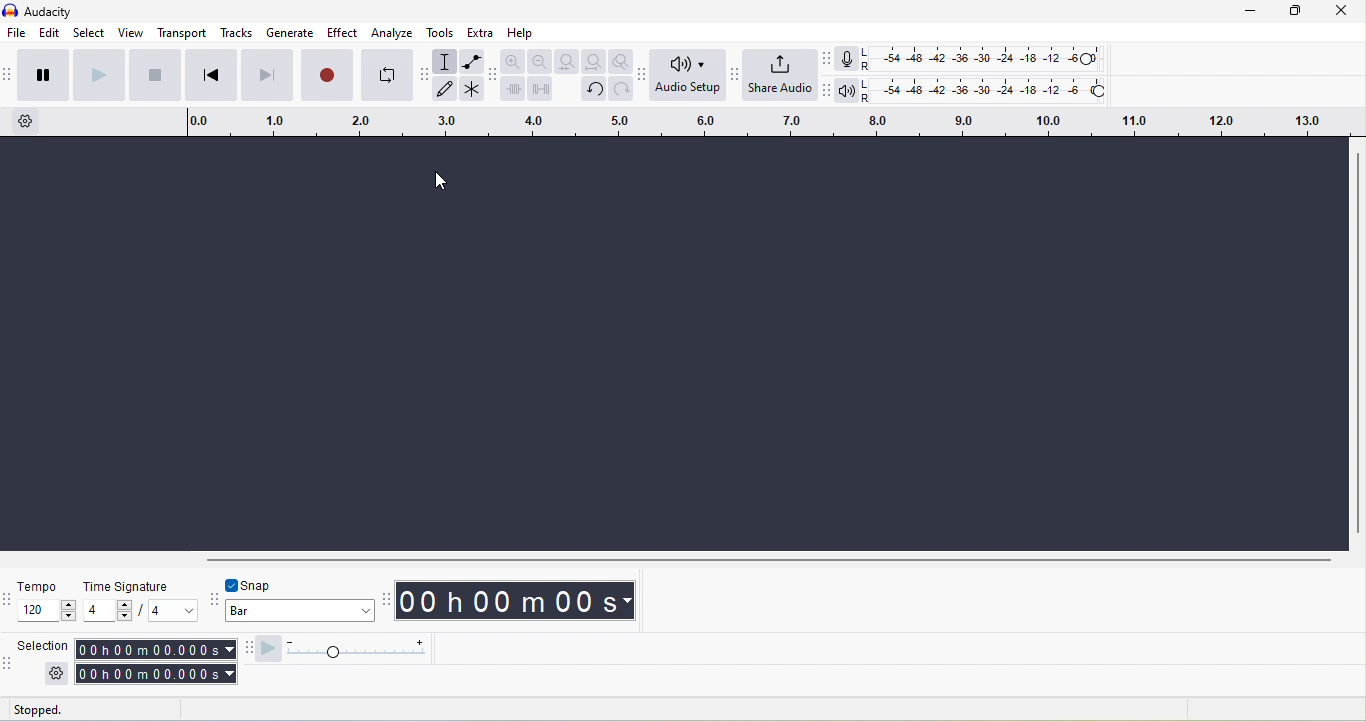  What do you see at coordinates (521, 601) in the screenshot?
I see `00 h 00 m 00 s` at bounding box center [521, 601].